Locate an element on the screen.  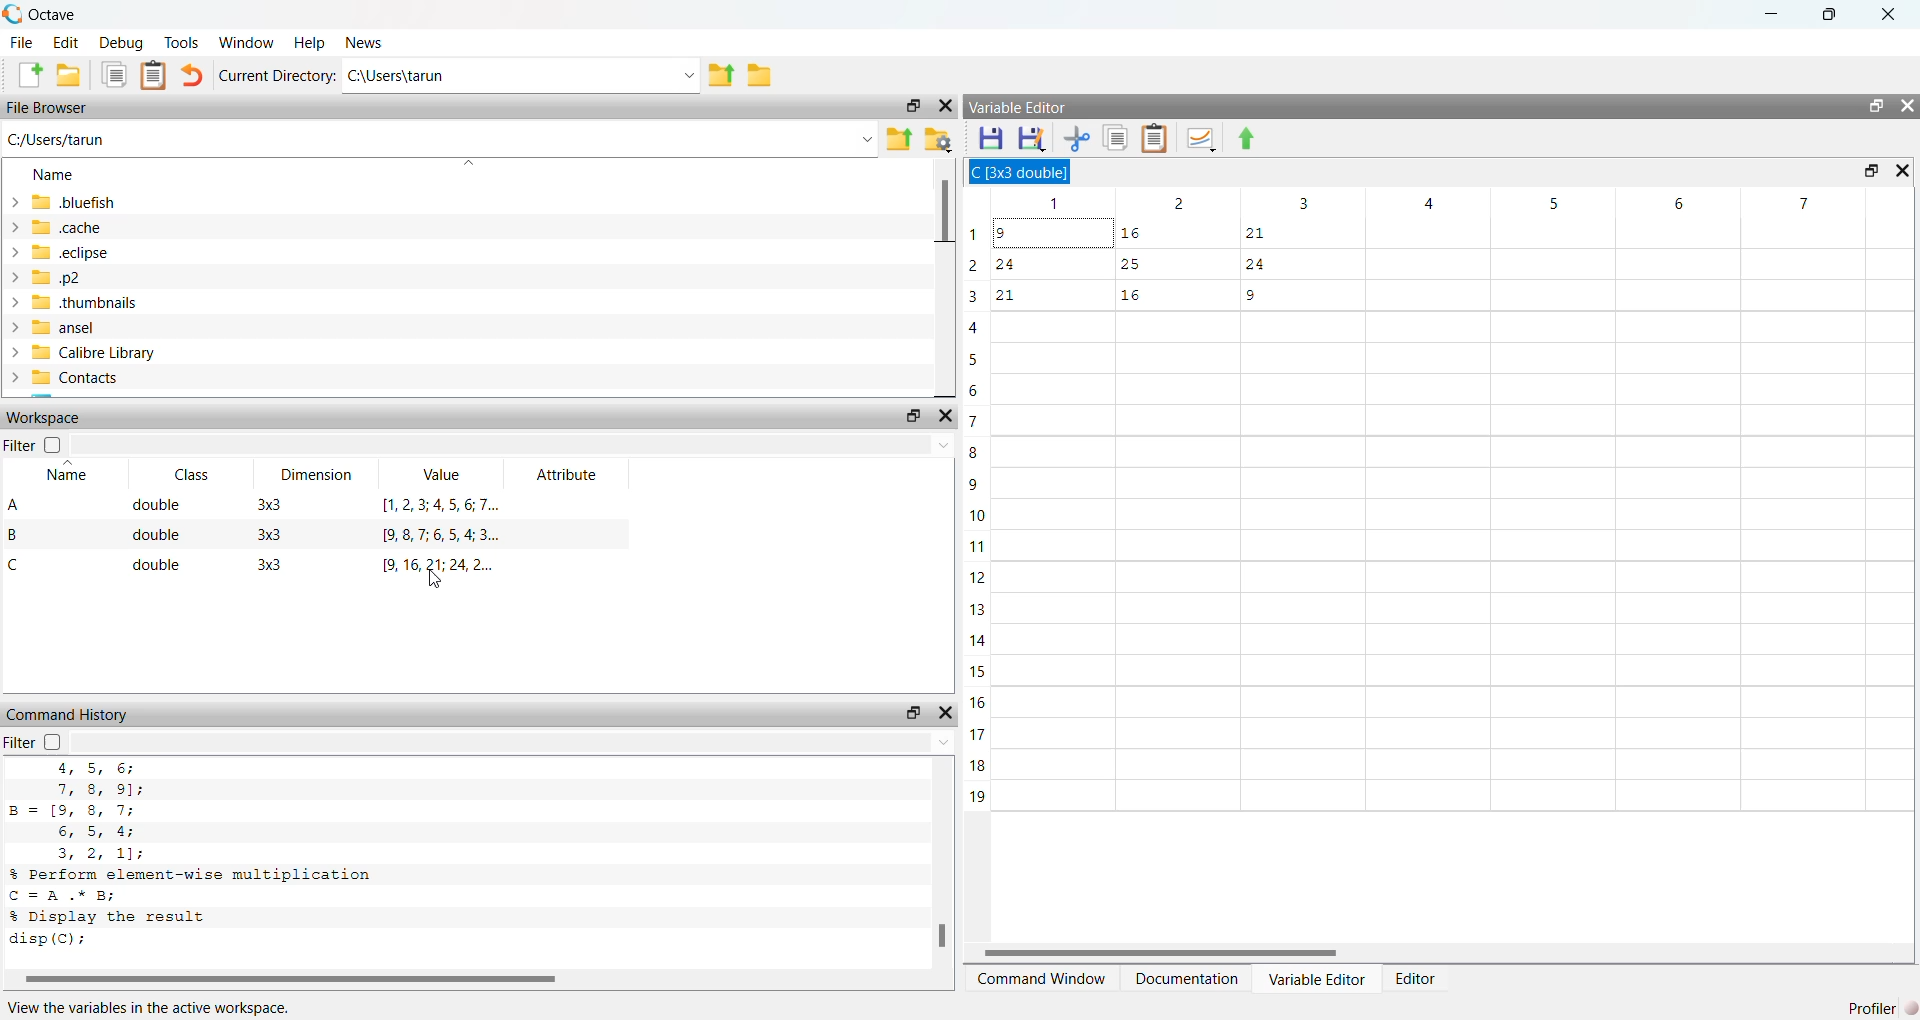
Restore Down is located at coordinates (1833, 15).